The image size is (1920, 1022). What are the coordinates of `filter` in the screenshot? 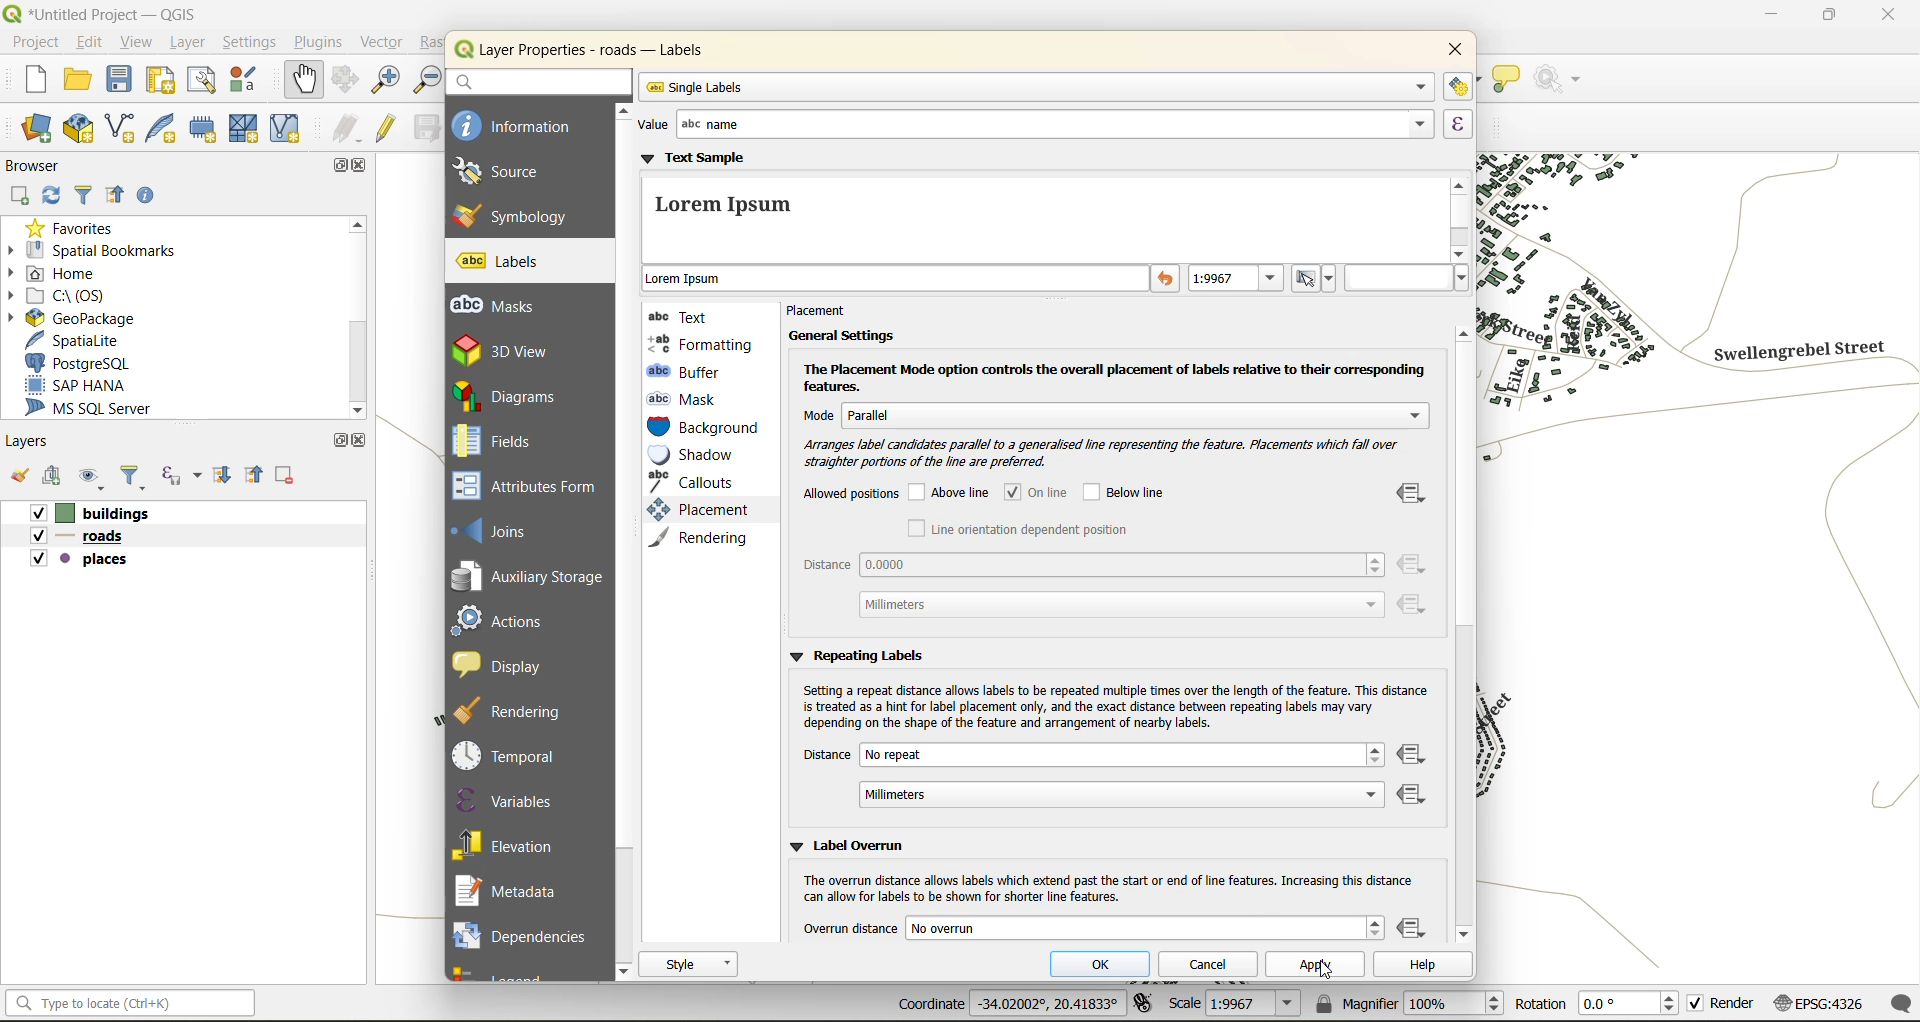 It's located at (84, 196).